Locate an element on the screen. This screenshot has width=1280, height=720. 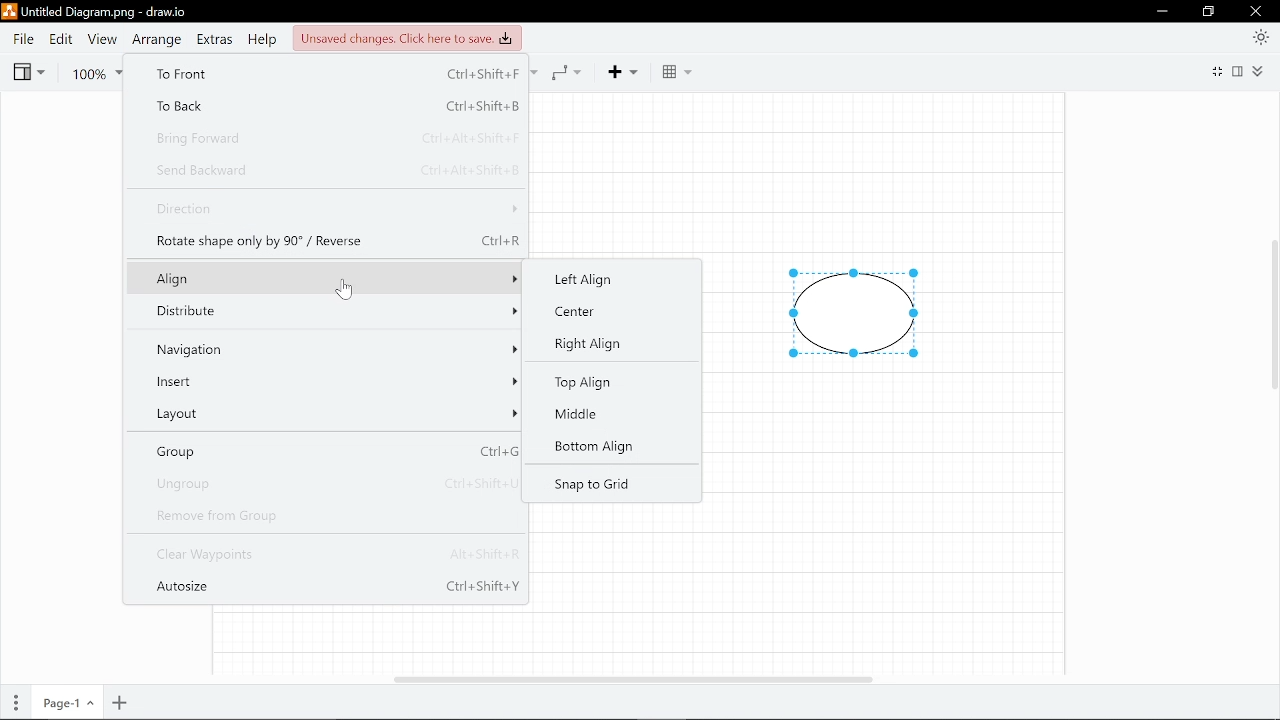
Help is located at coordinates (261, 39).